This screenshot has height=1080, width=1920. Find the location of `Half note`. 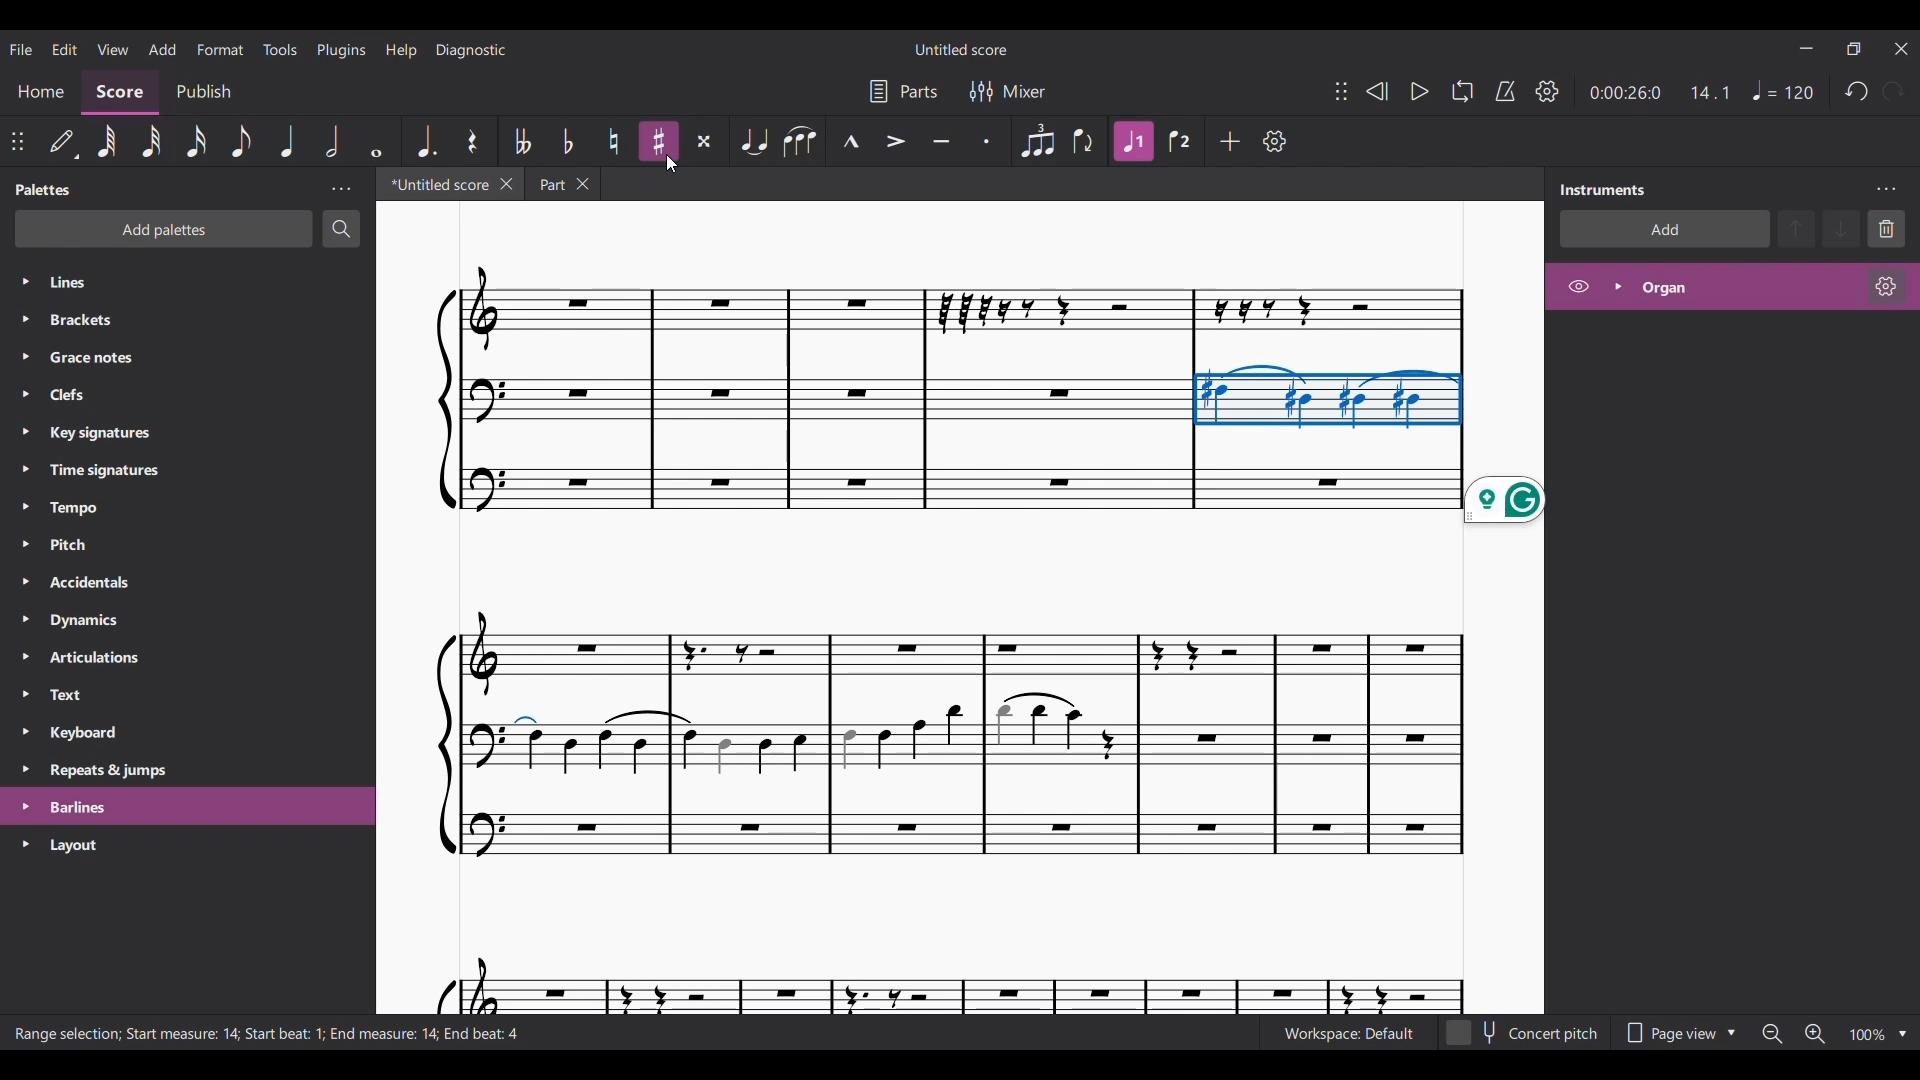

Half note is located at coordinates (334, 142).